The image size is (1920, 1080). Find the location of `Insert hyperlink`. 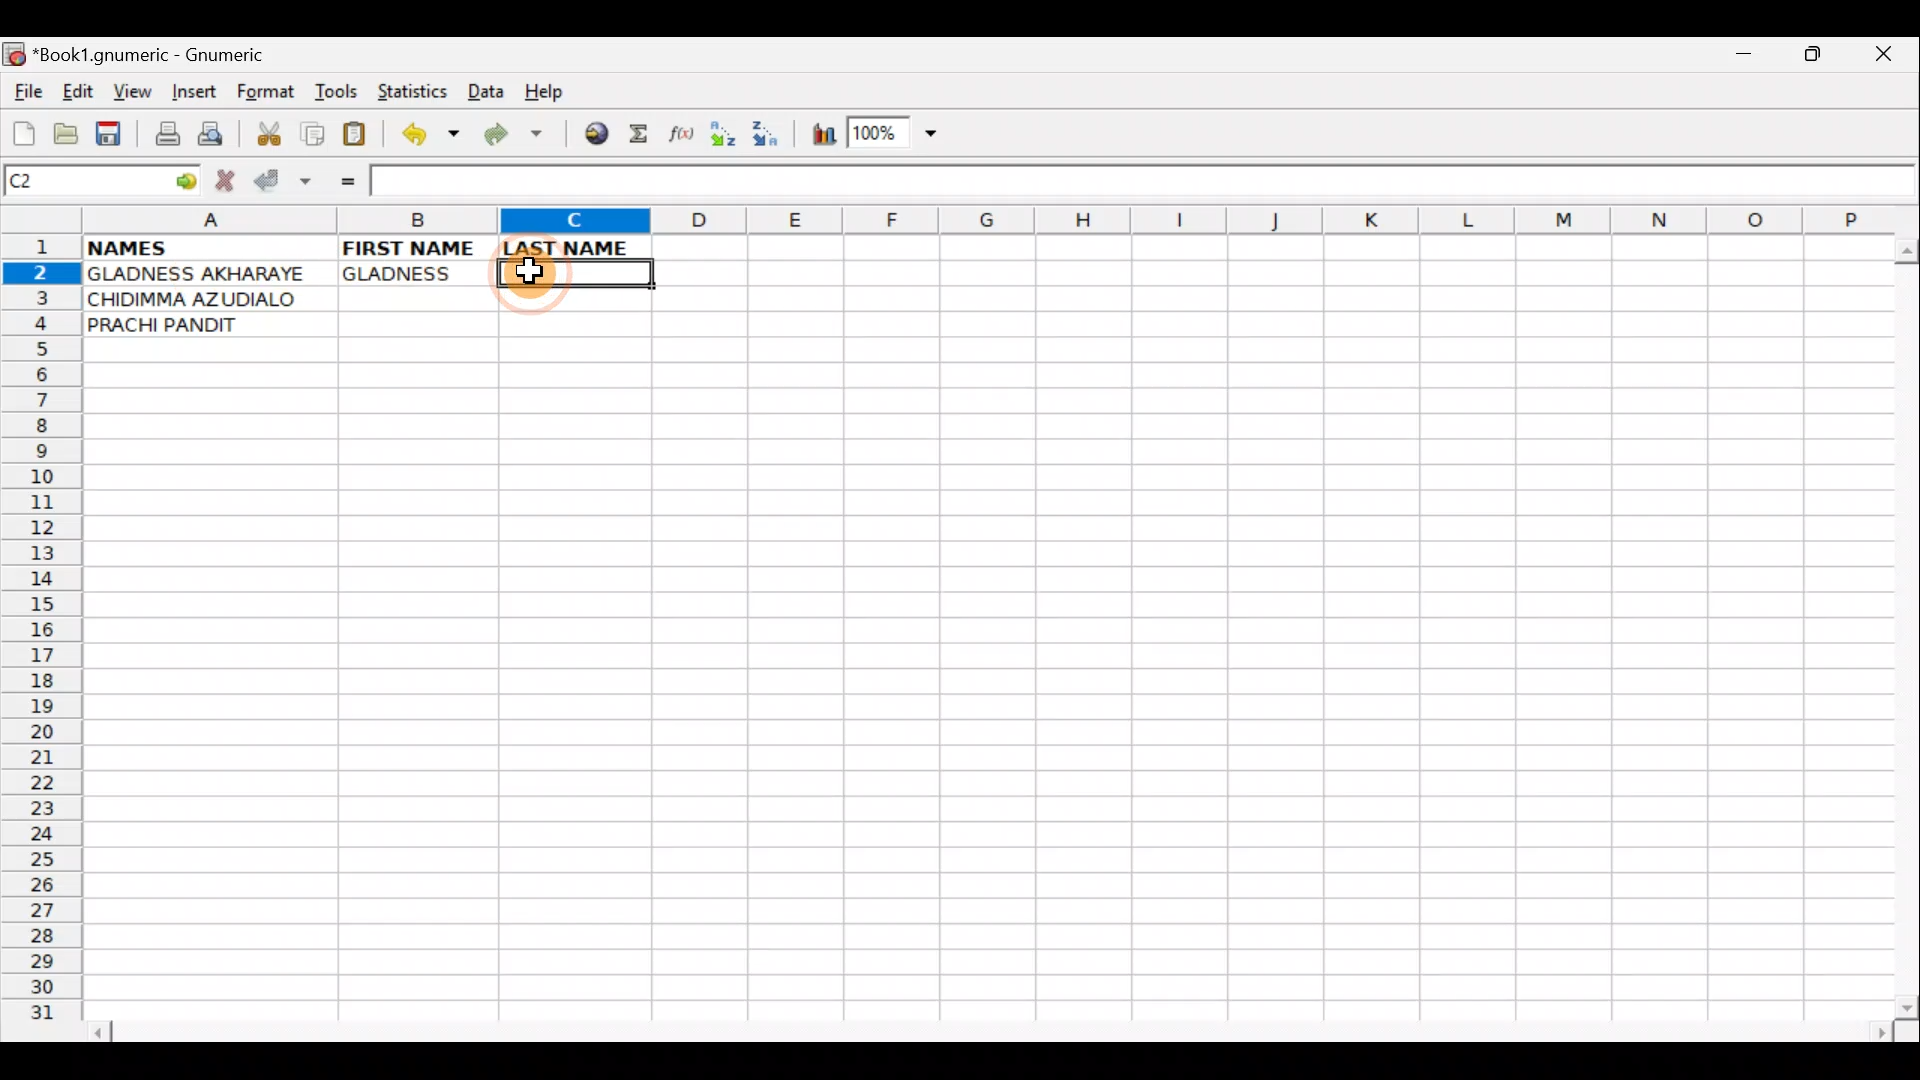

Insert hyperlink is located at coordinates (593, 135).